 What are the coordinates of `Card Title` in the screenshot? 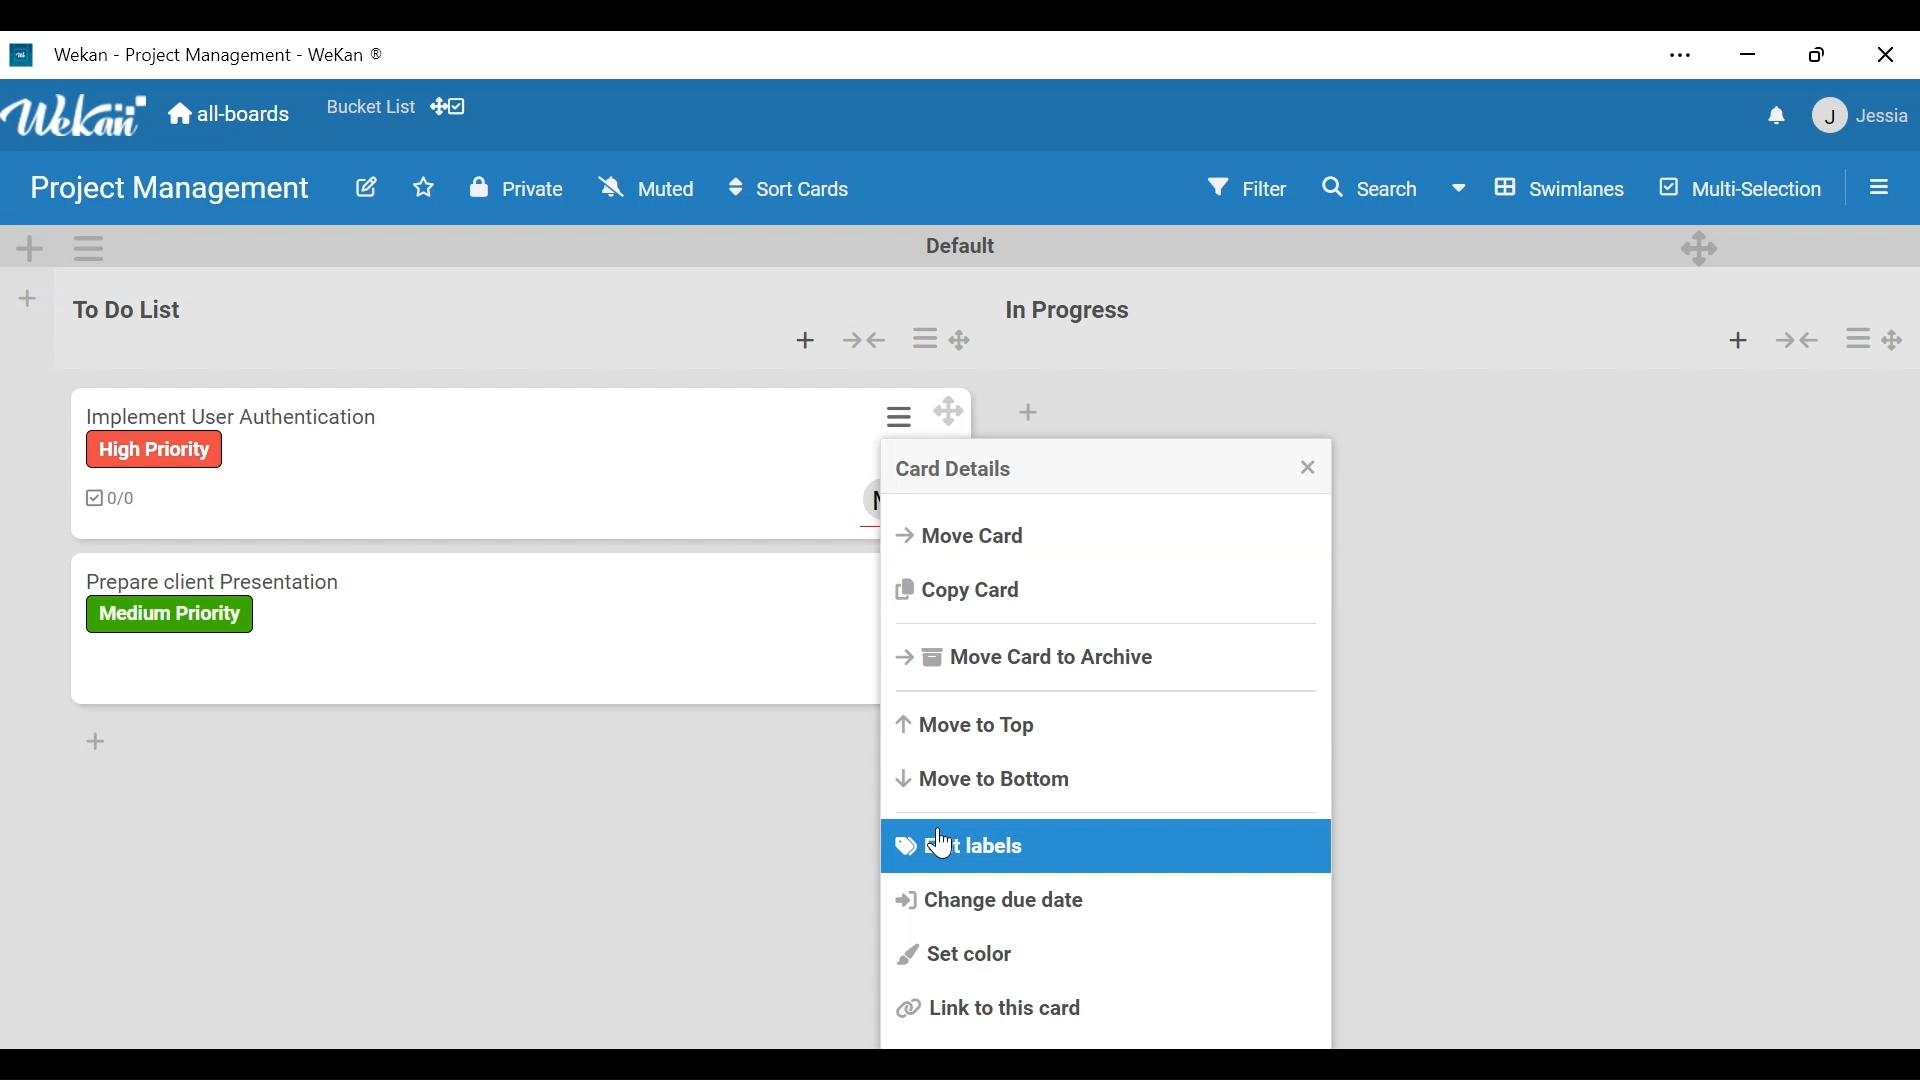 It's located at (237, 413).